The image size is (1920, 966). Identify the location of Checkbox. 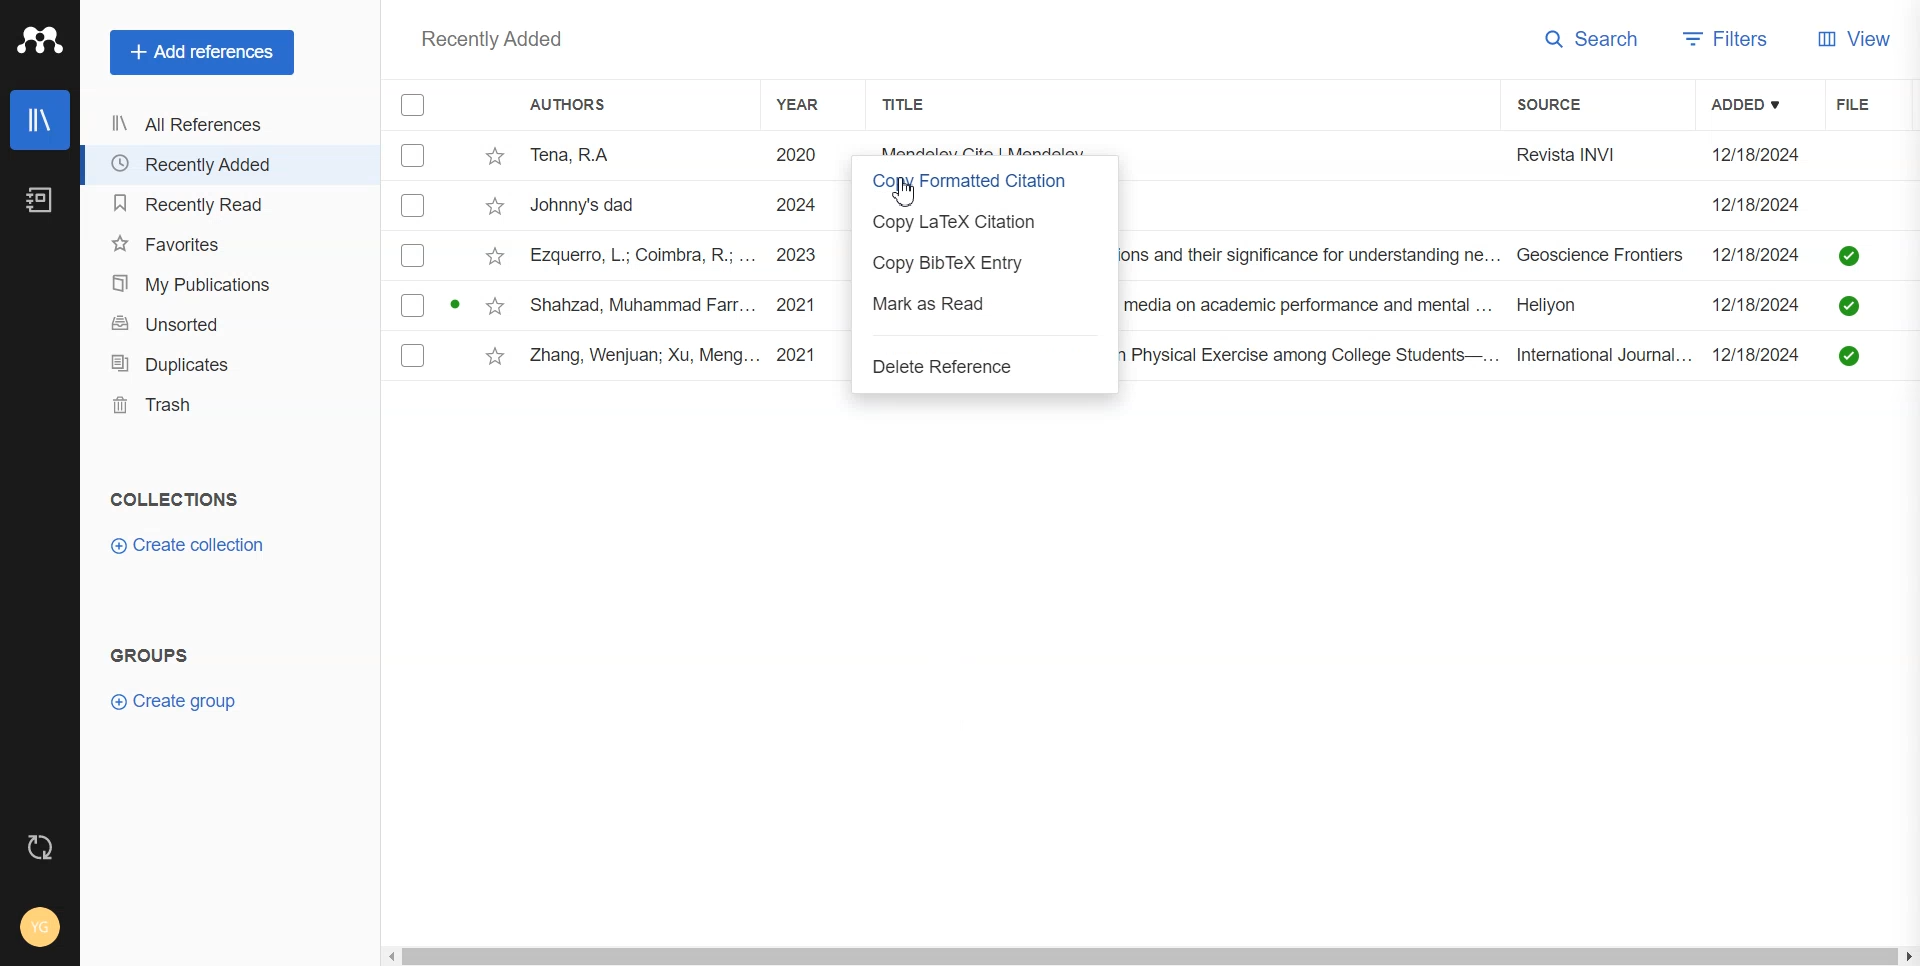
(416, 205).